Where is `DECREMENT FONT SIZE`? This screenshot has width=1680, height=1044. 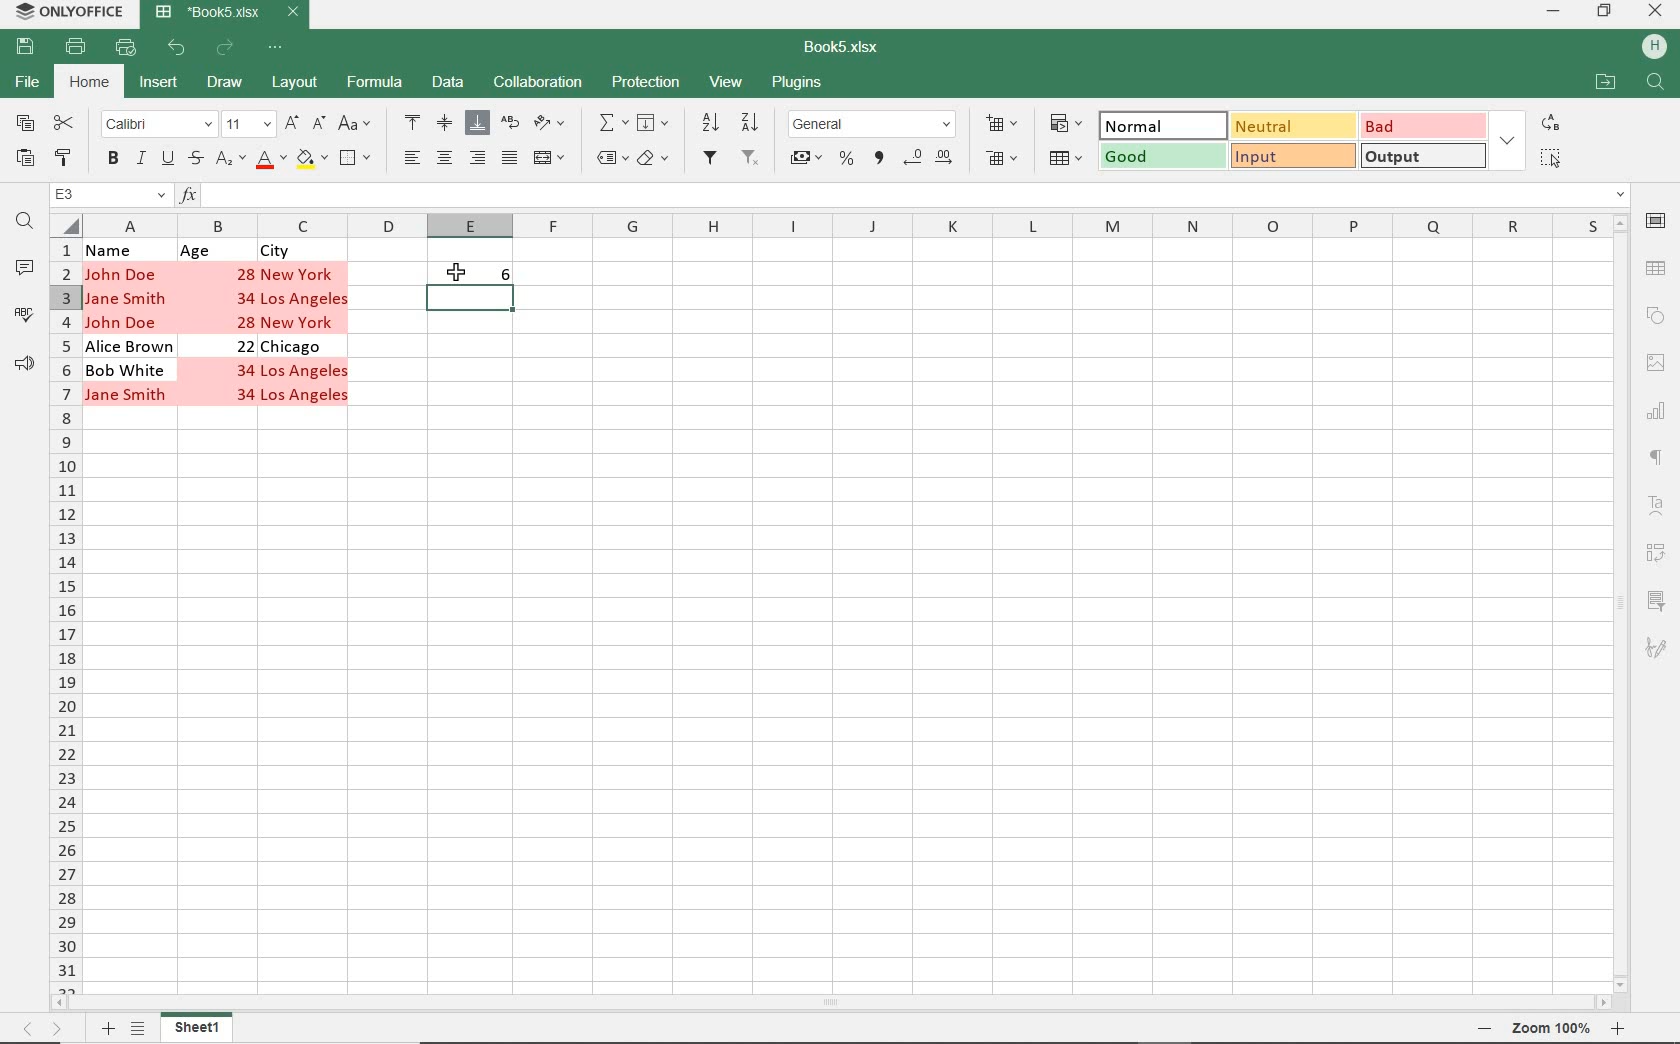
DECREMENT FONT SIZE is located at coordinates (319, 124).